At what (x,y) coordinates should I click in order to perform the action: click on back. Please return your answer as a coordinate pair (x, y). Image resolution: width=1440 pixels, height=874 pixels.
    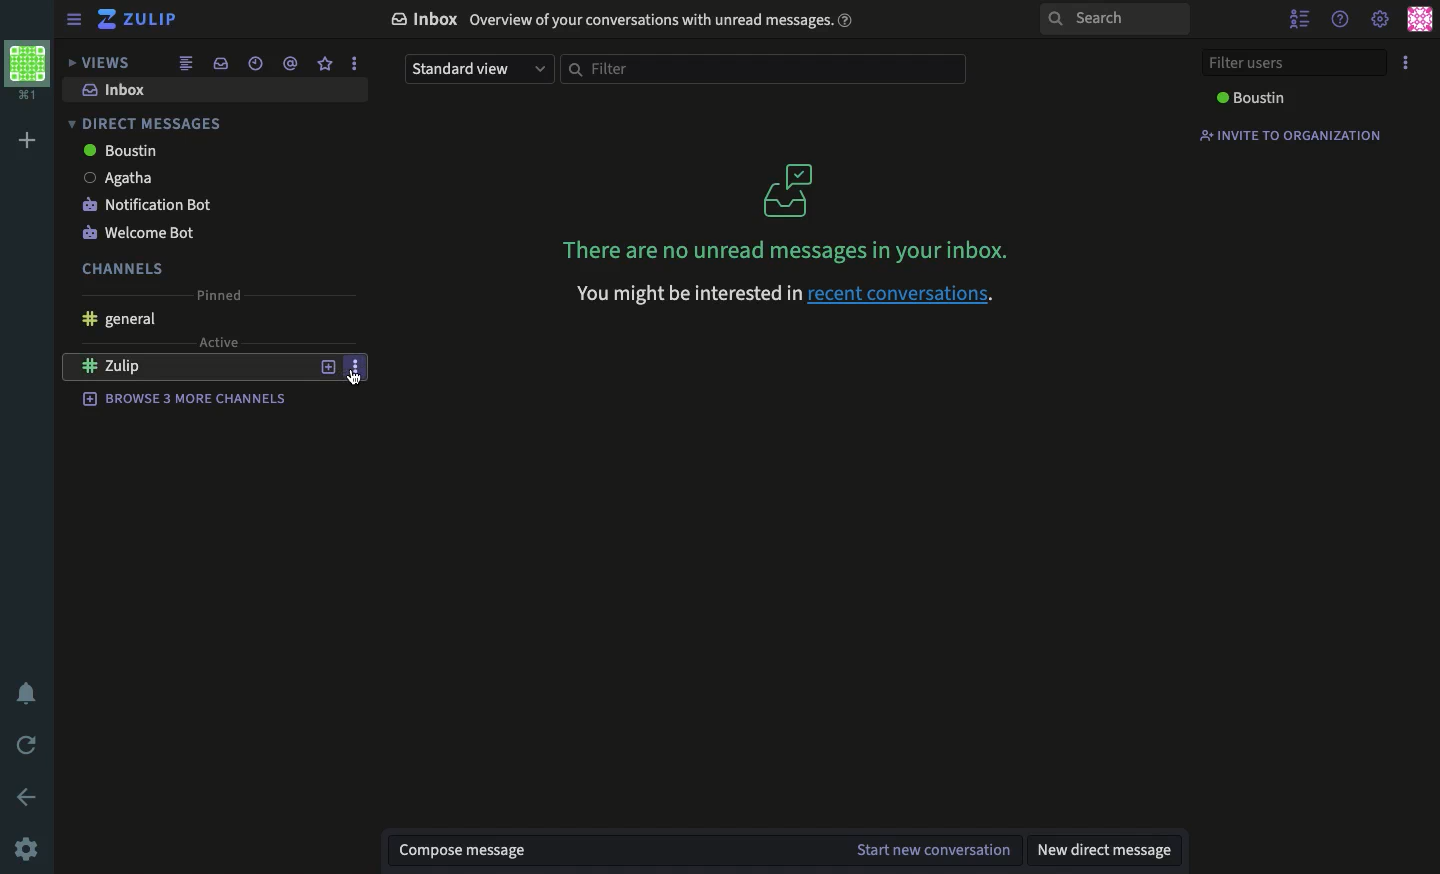
    Looking at the image, I should click on (28, 798).